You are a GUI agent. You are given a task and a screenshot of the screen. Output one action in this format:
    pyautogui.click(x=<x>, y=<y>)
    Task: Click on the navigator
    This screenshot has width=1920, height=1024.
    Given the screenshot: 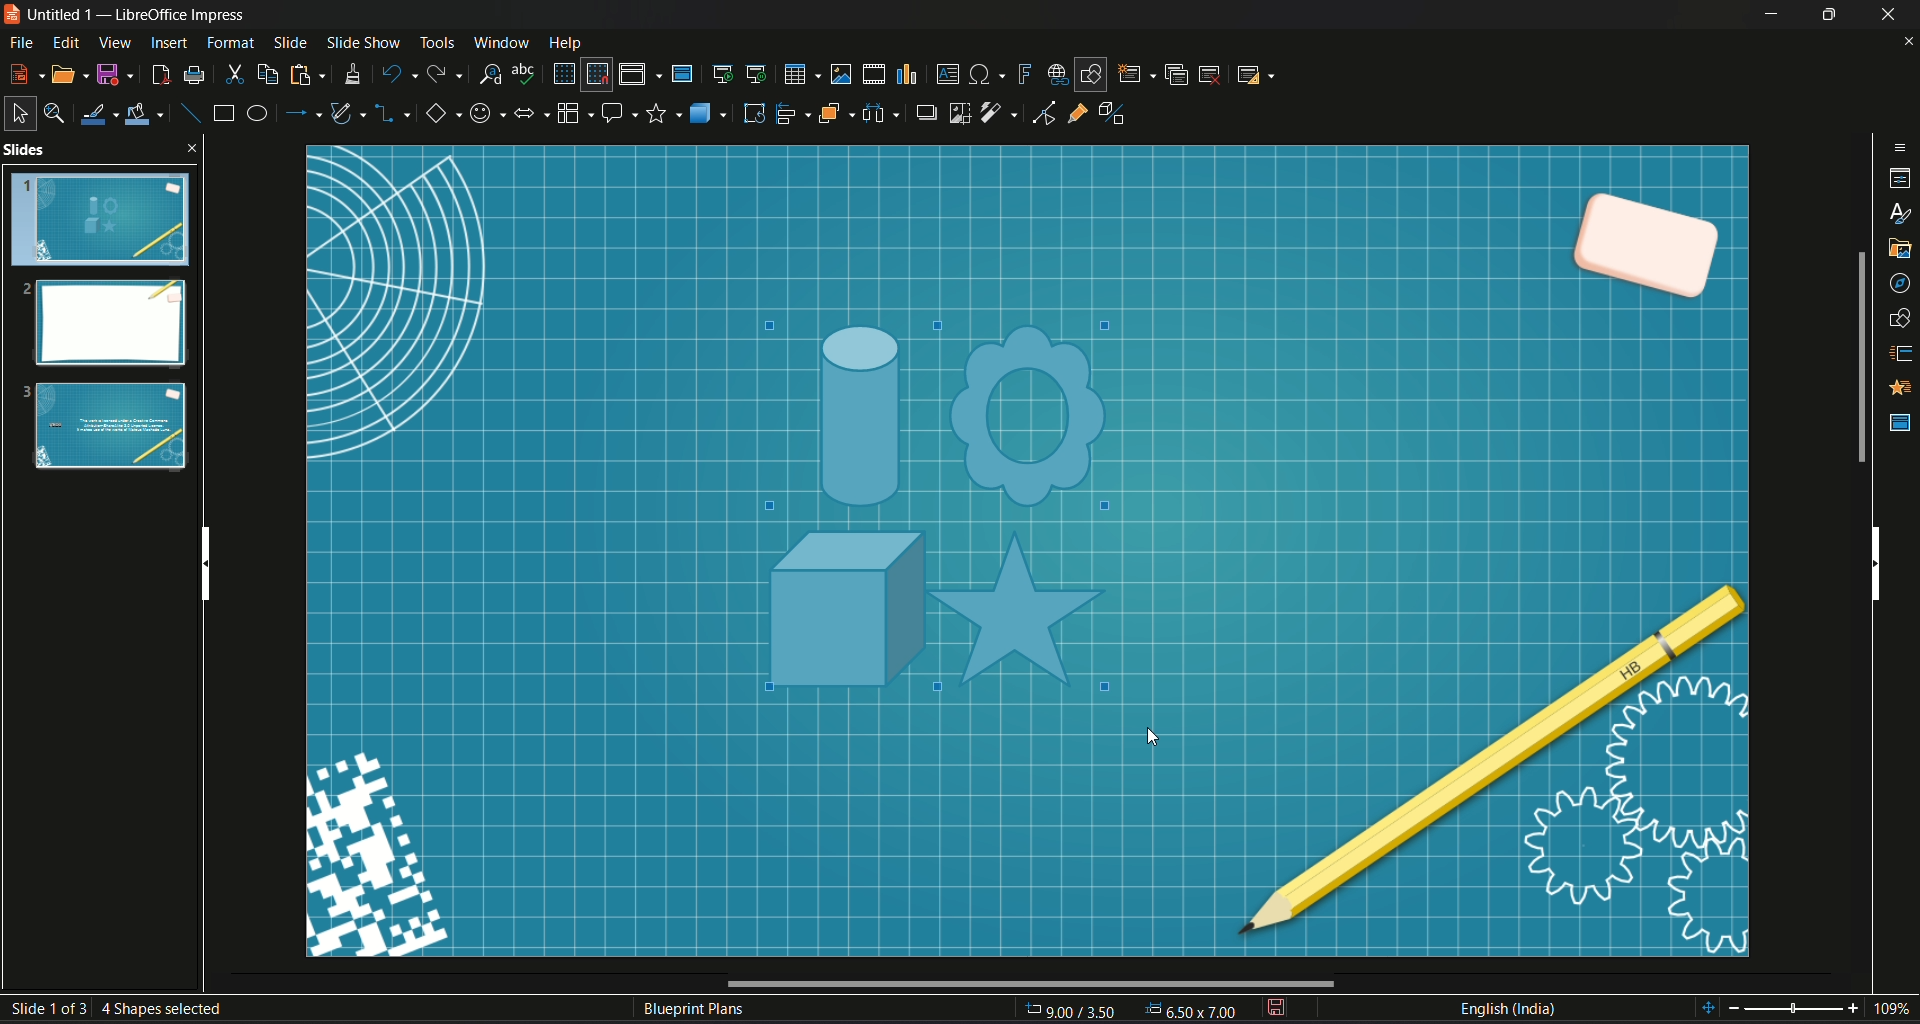 What is the action you would take?
    pyautogui.click(x=1900, y=286)
    